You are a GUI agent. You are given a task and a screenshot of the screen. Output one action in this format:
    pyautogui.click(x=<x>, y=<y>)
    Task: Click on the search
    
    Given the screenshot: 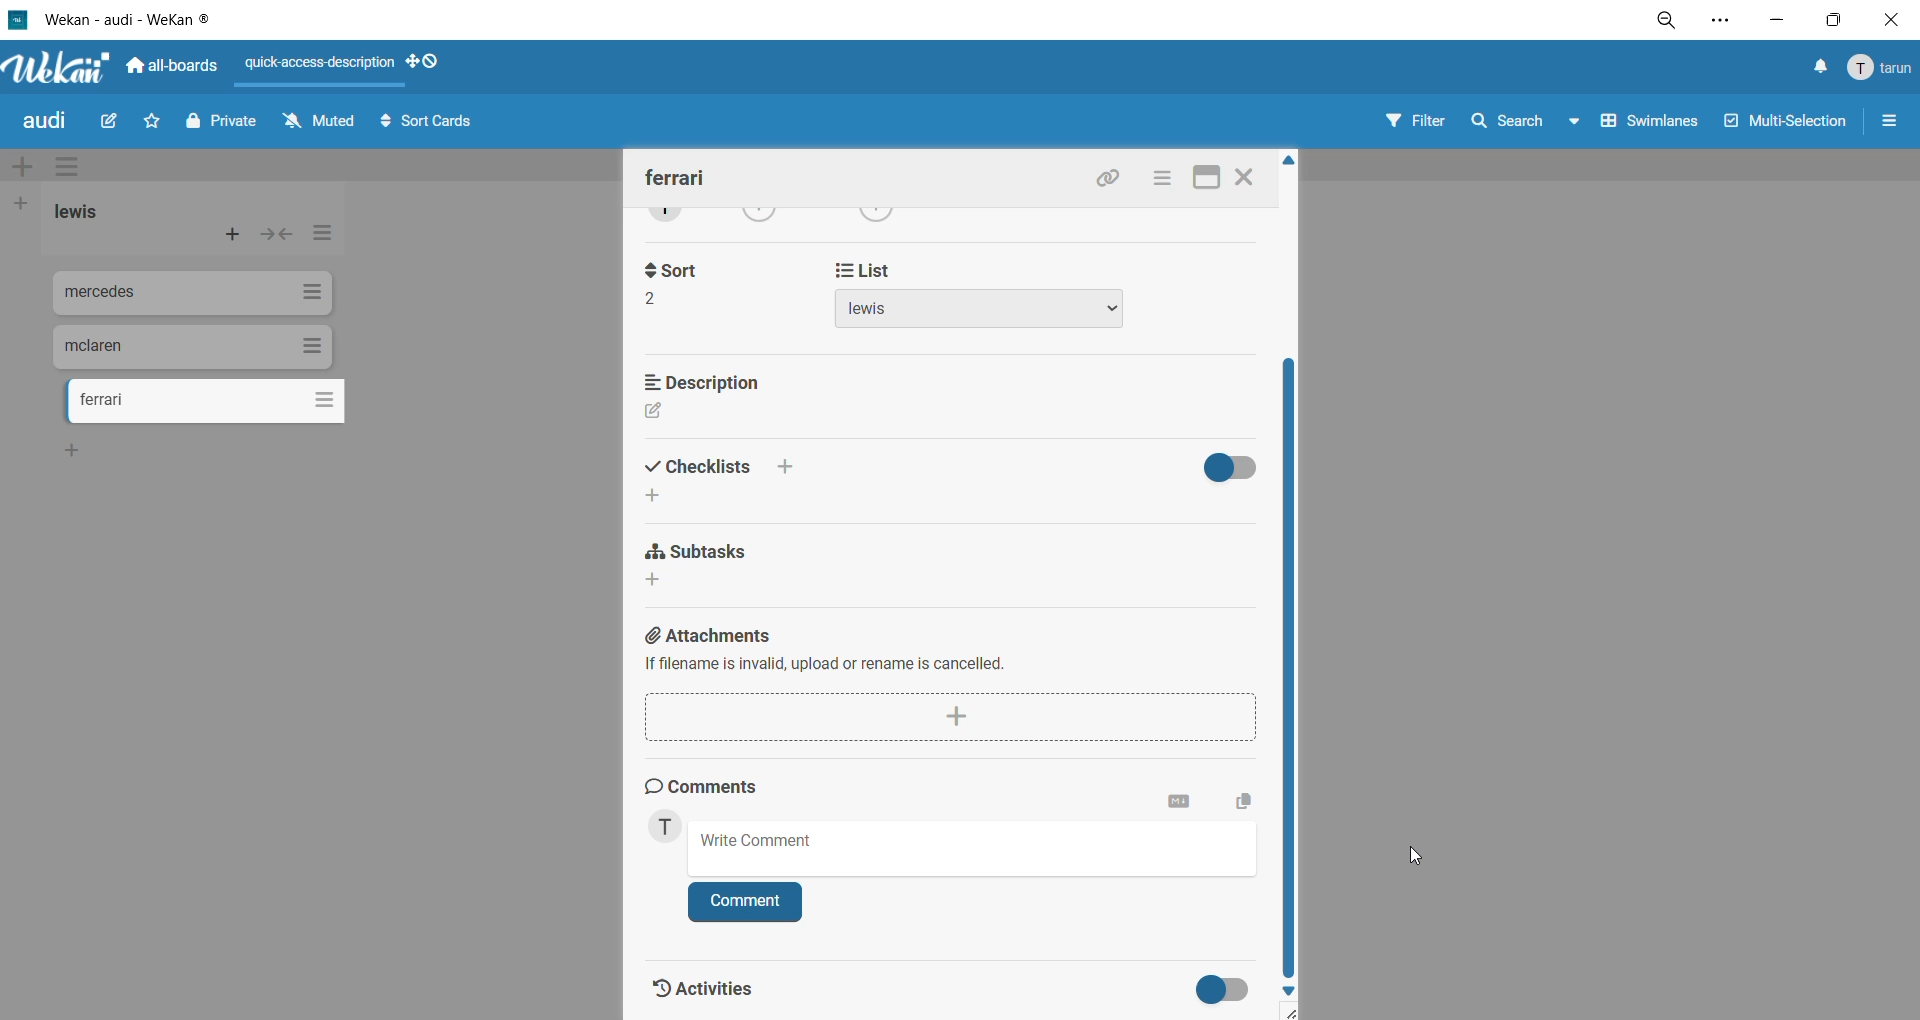 What is the action you would take?
    pyautogui.click(x=1525, y=124)
    